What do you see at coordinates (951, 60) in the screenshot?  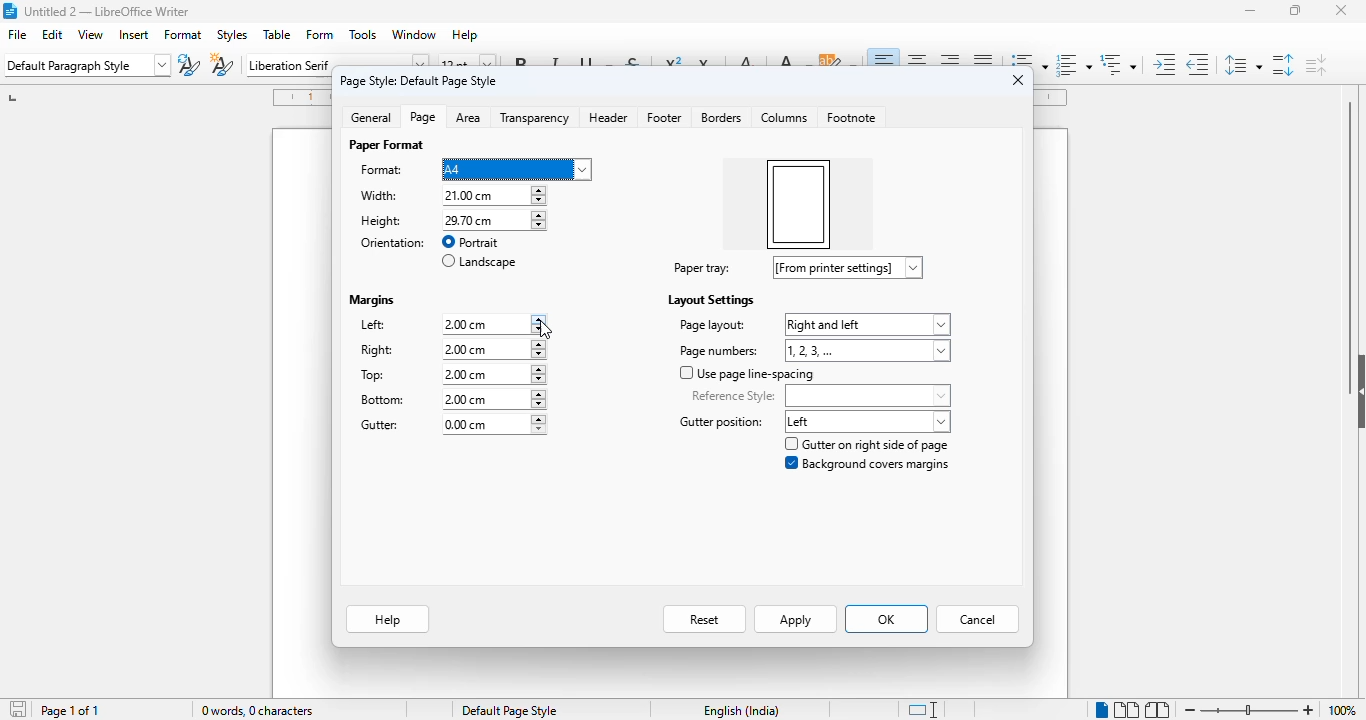 I see `align right` at bounding box center [951, 60].